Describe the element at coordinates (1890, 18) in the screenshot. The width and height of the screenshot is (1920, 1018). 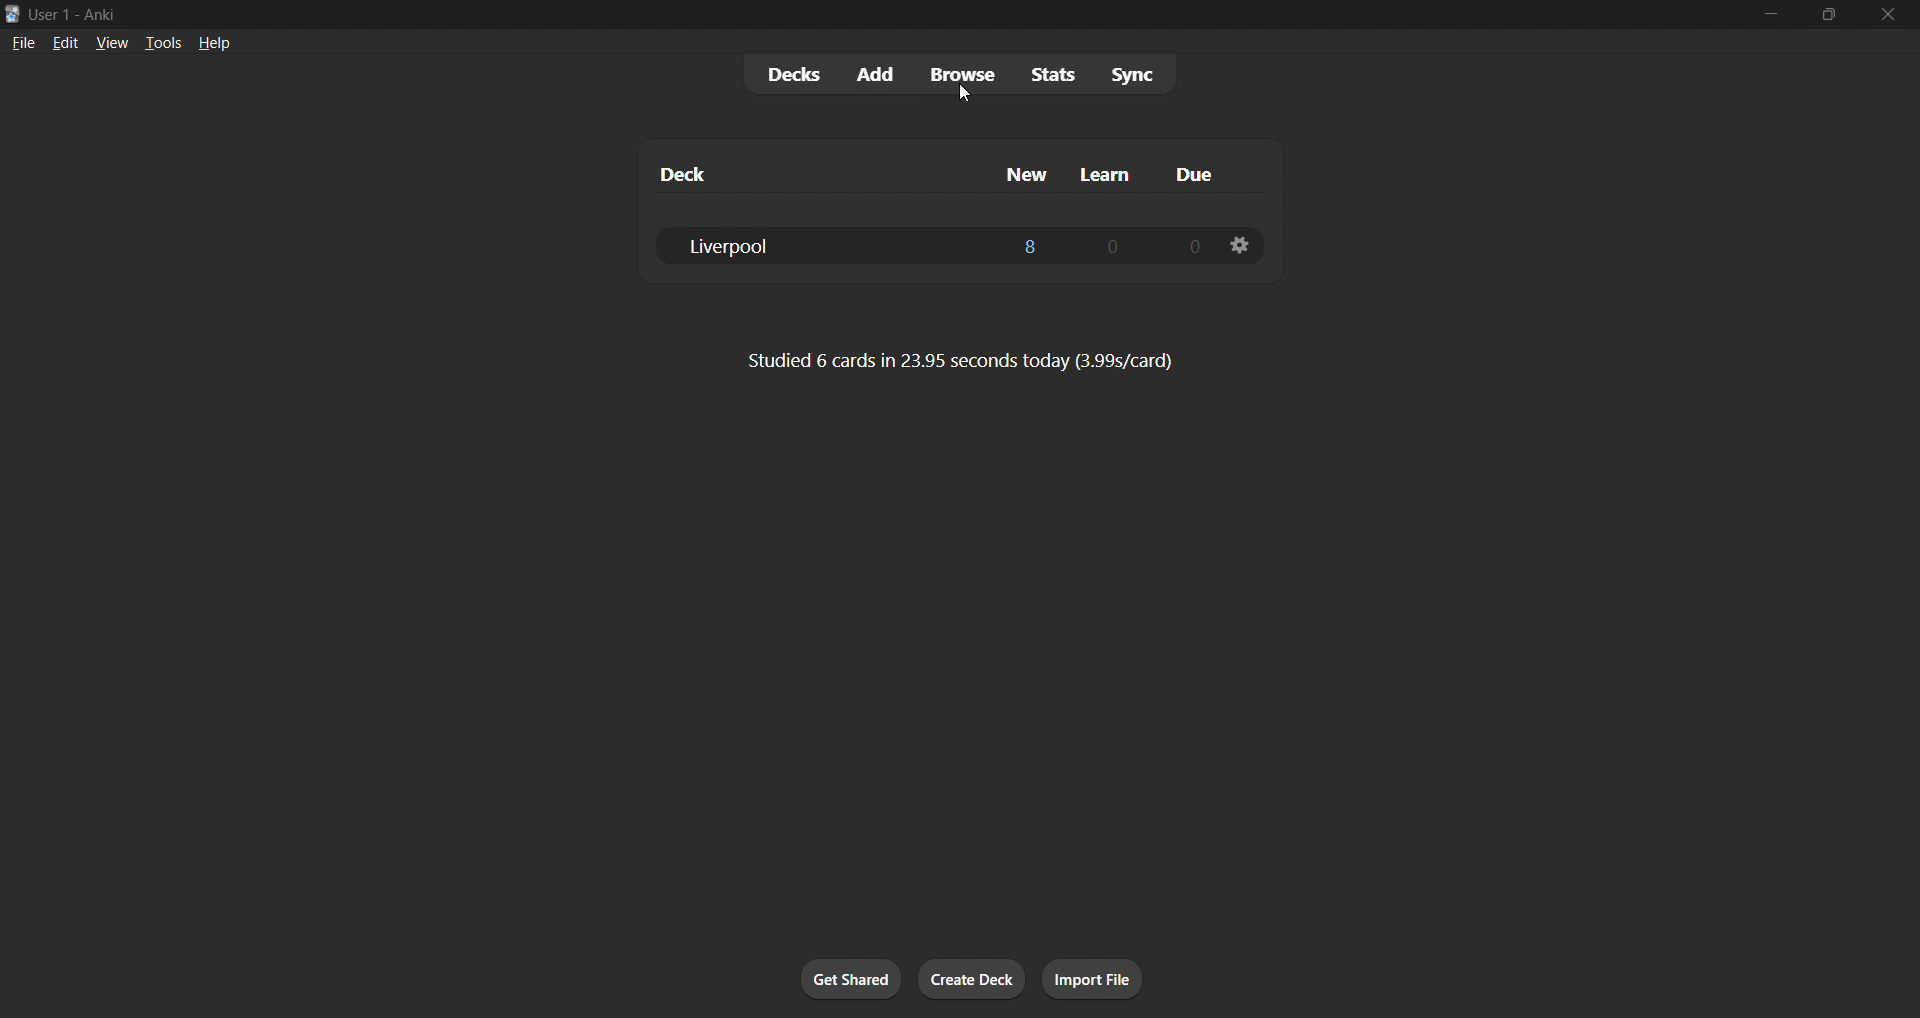
I see `close` at that location.